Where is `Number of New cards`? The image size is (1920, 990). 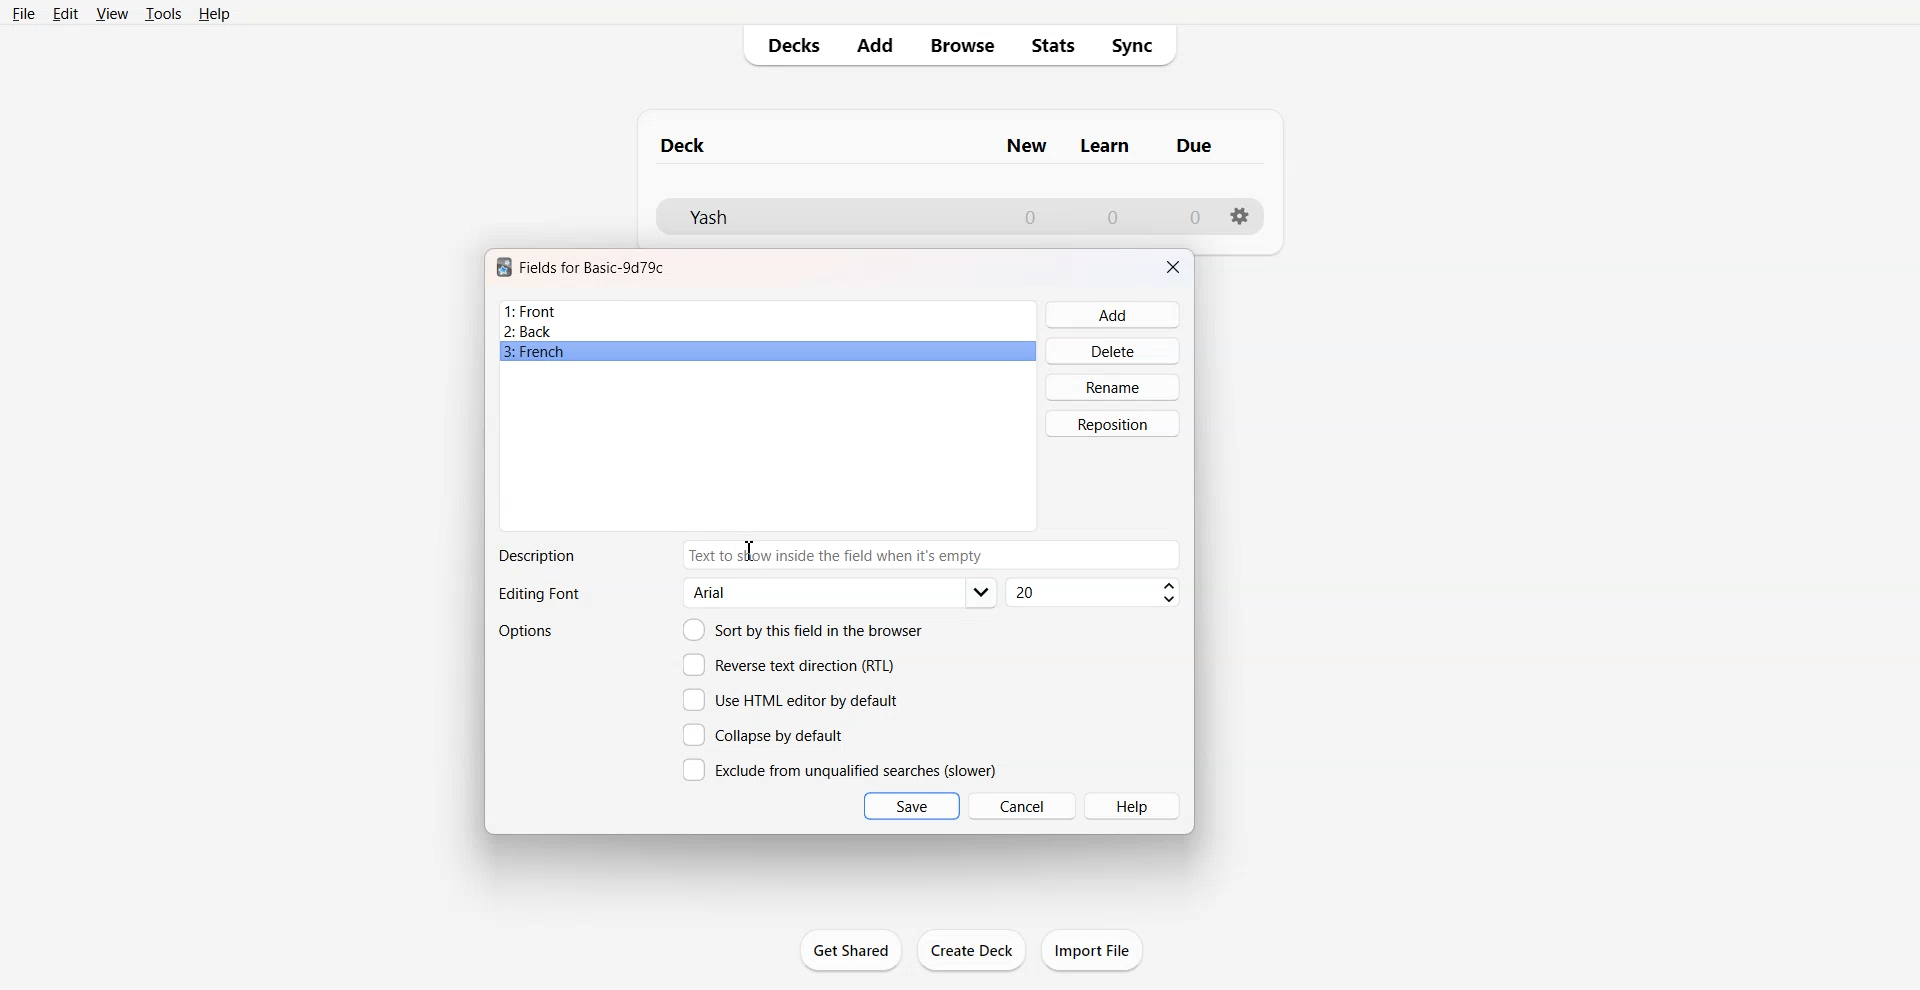
Number of New cards is located at coordinates (1030, 217).